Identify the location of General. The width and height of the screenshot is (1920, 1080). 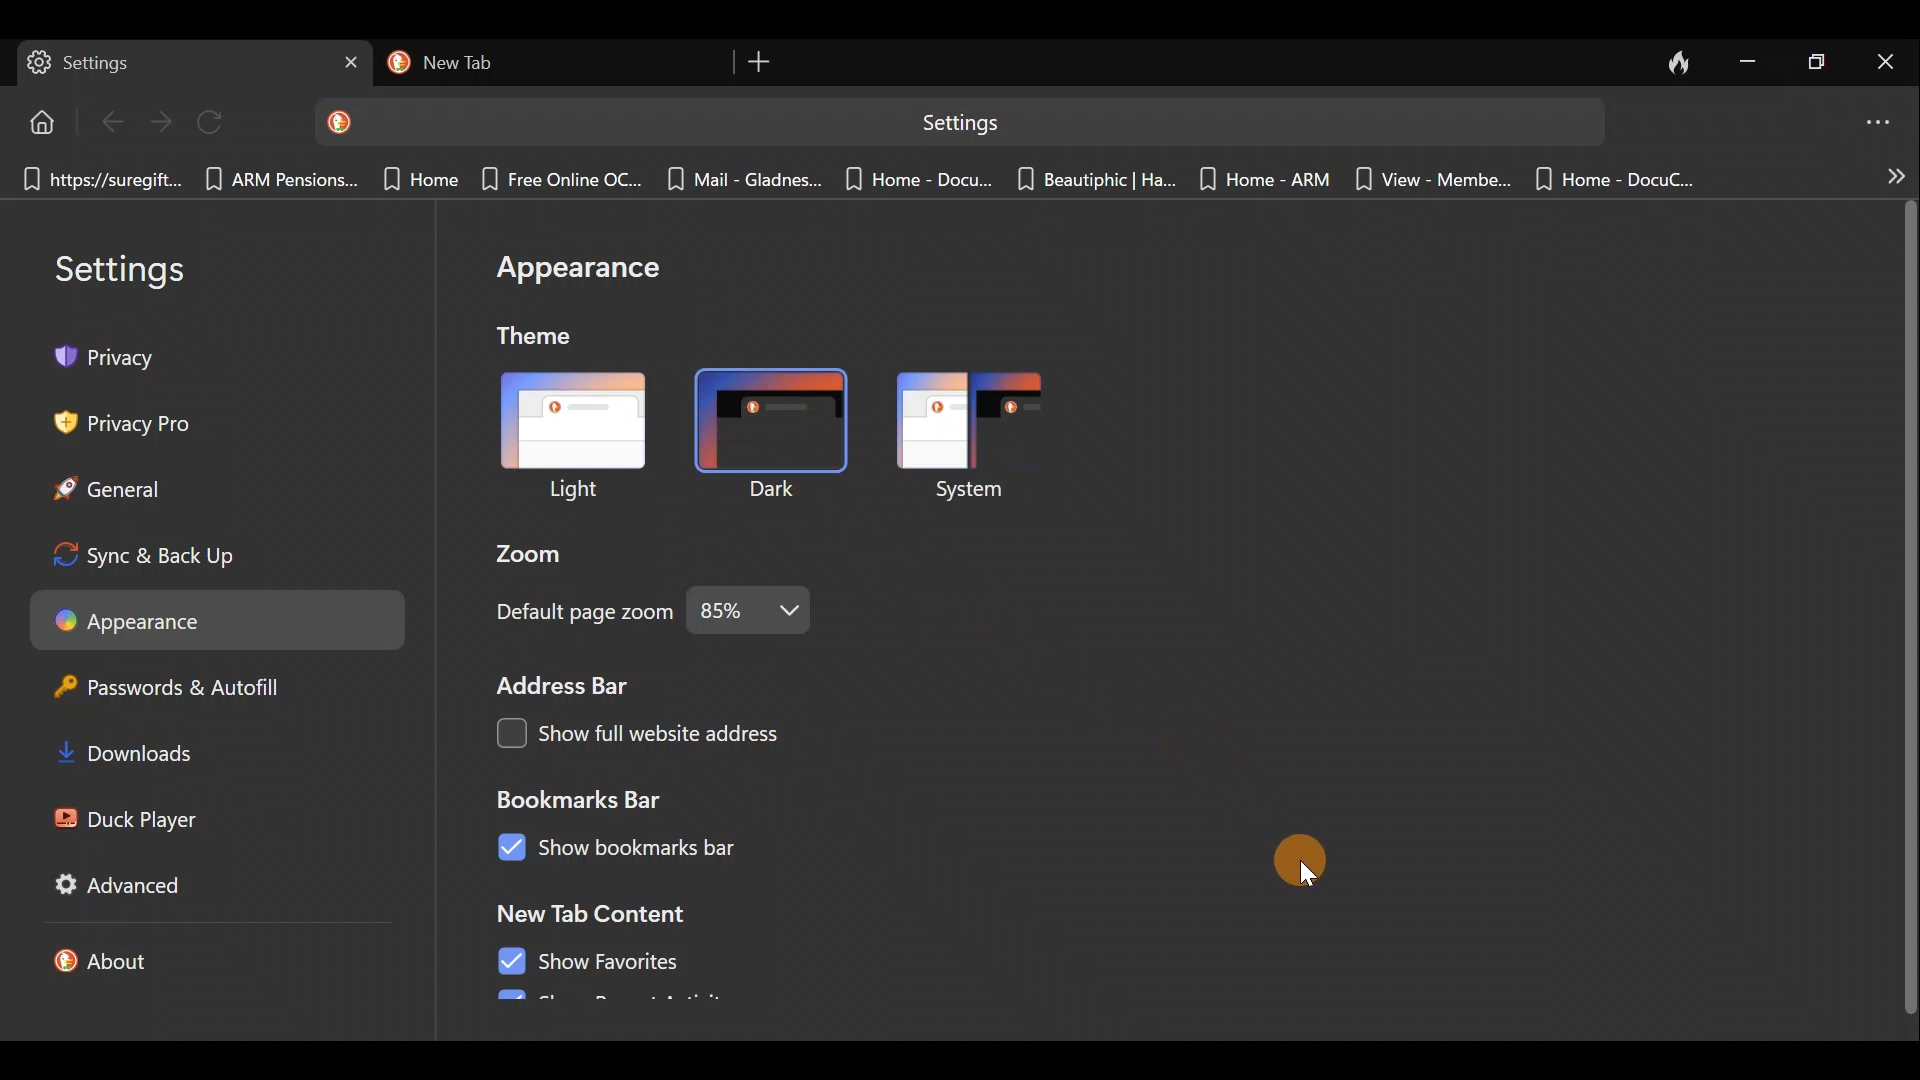
(107, 483).